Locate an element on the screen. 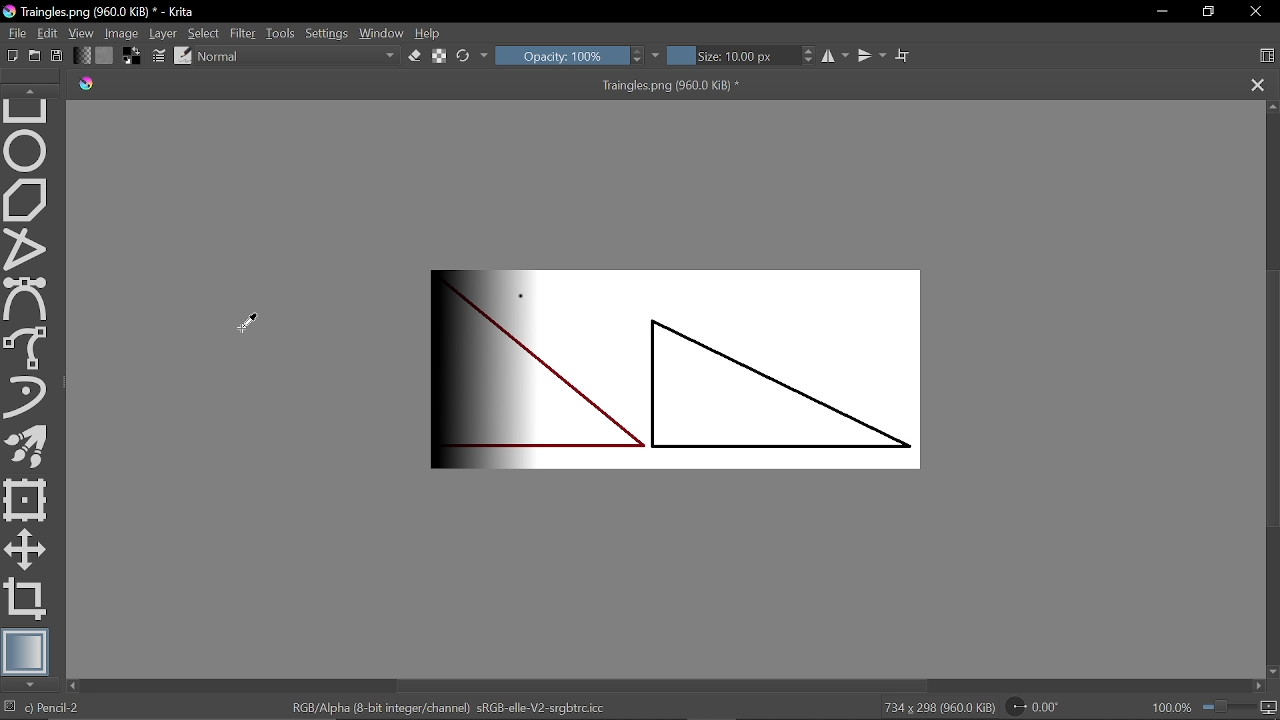 The width and height of the screenshot is (1280, 720). File is located at coordinates (14, 32).